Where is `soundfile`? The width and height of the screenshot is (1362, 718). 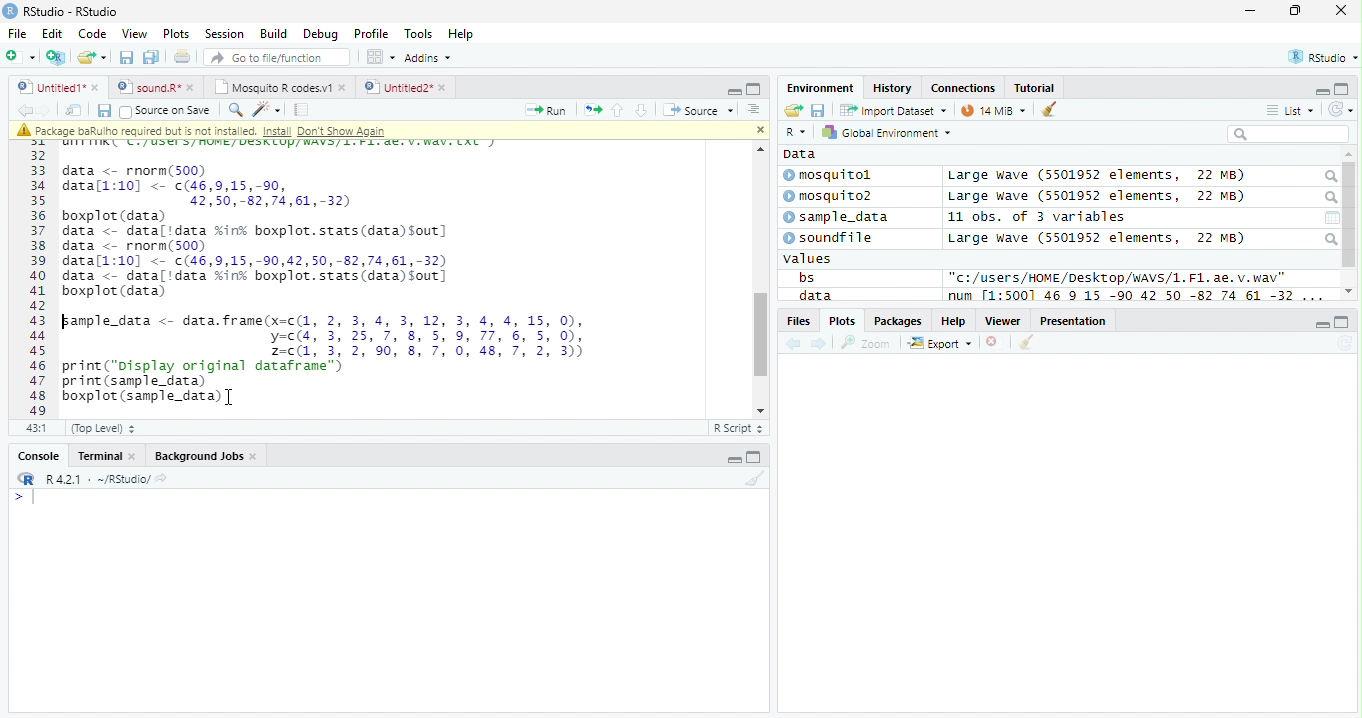 soundfile is located at coordinates (829, 238).